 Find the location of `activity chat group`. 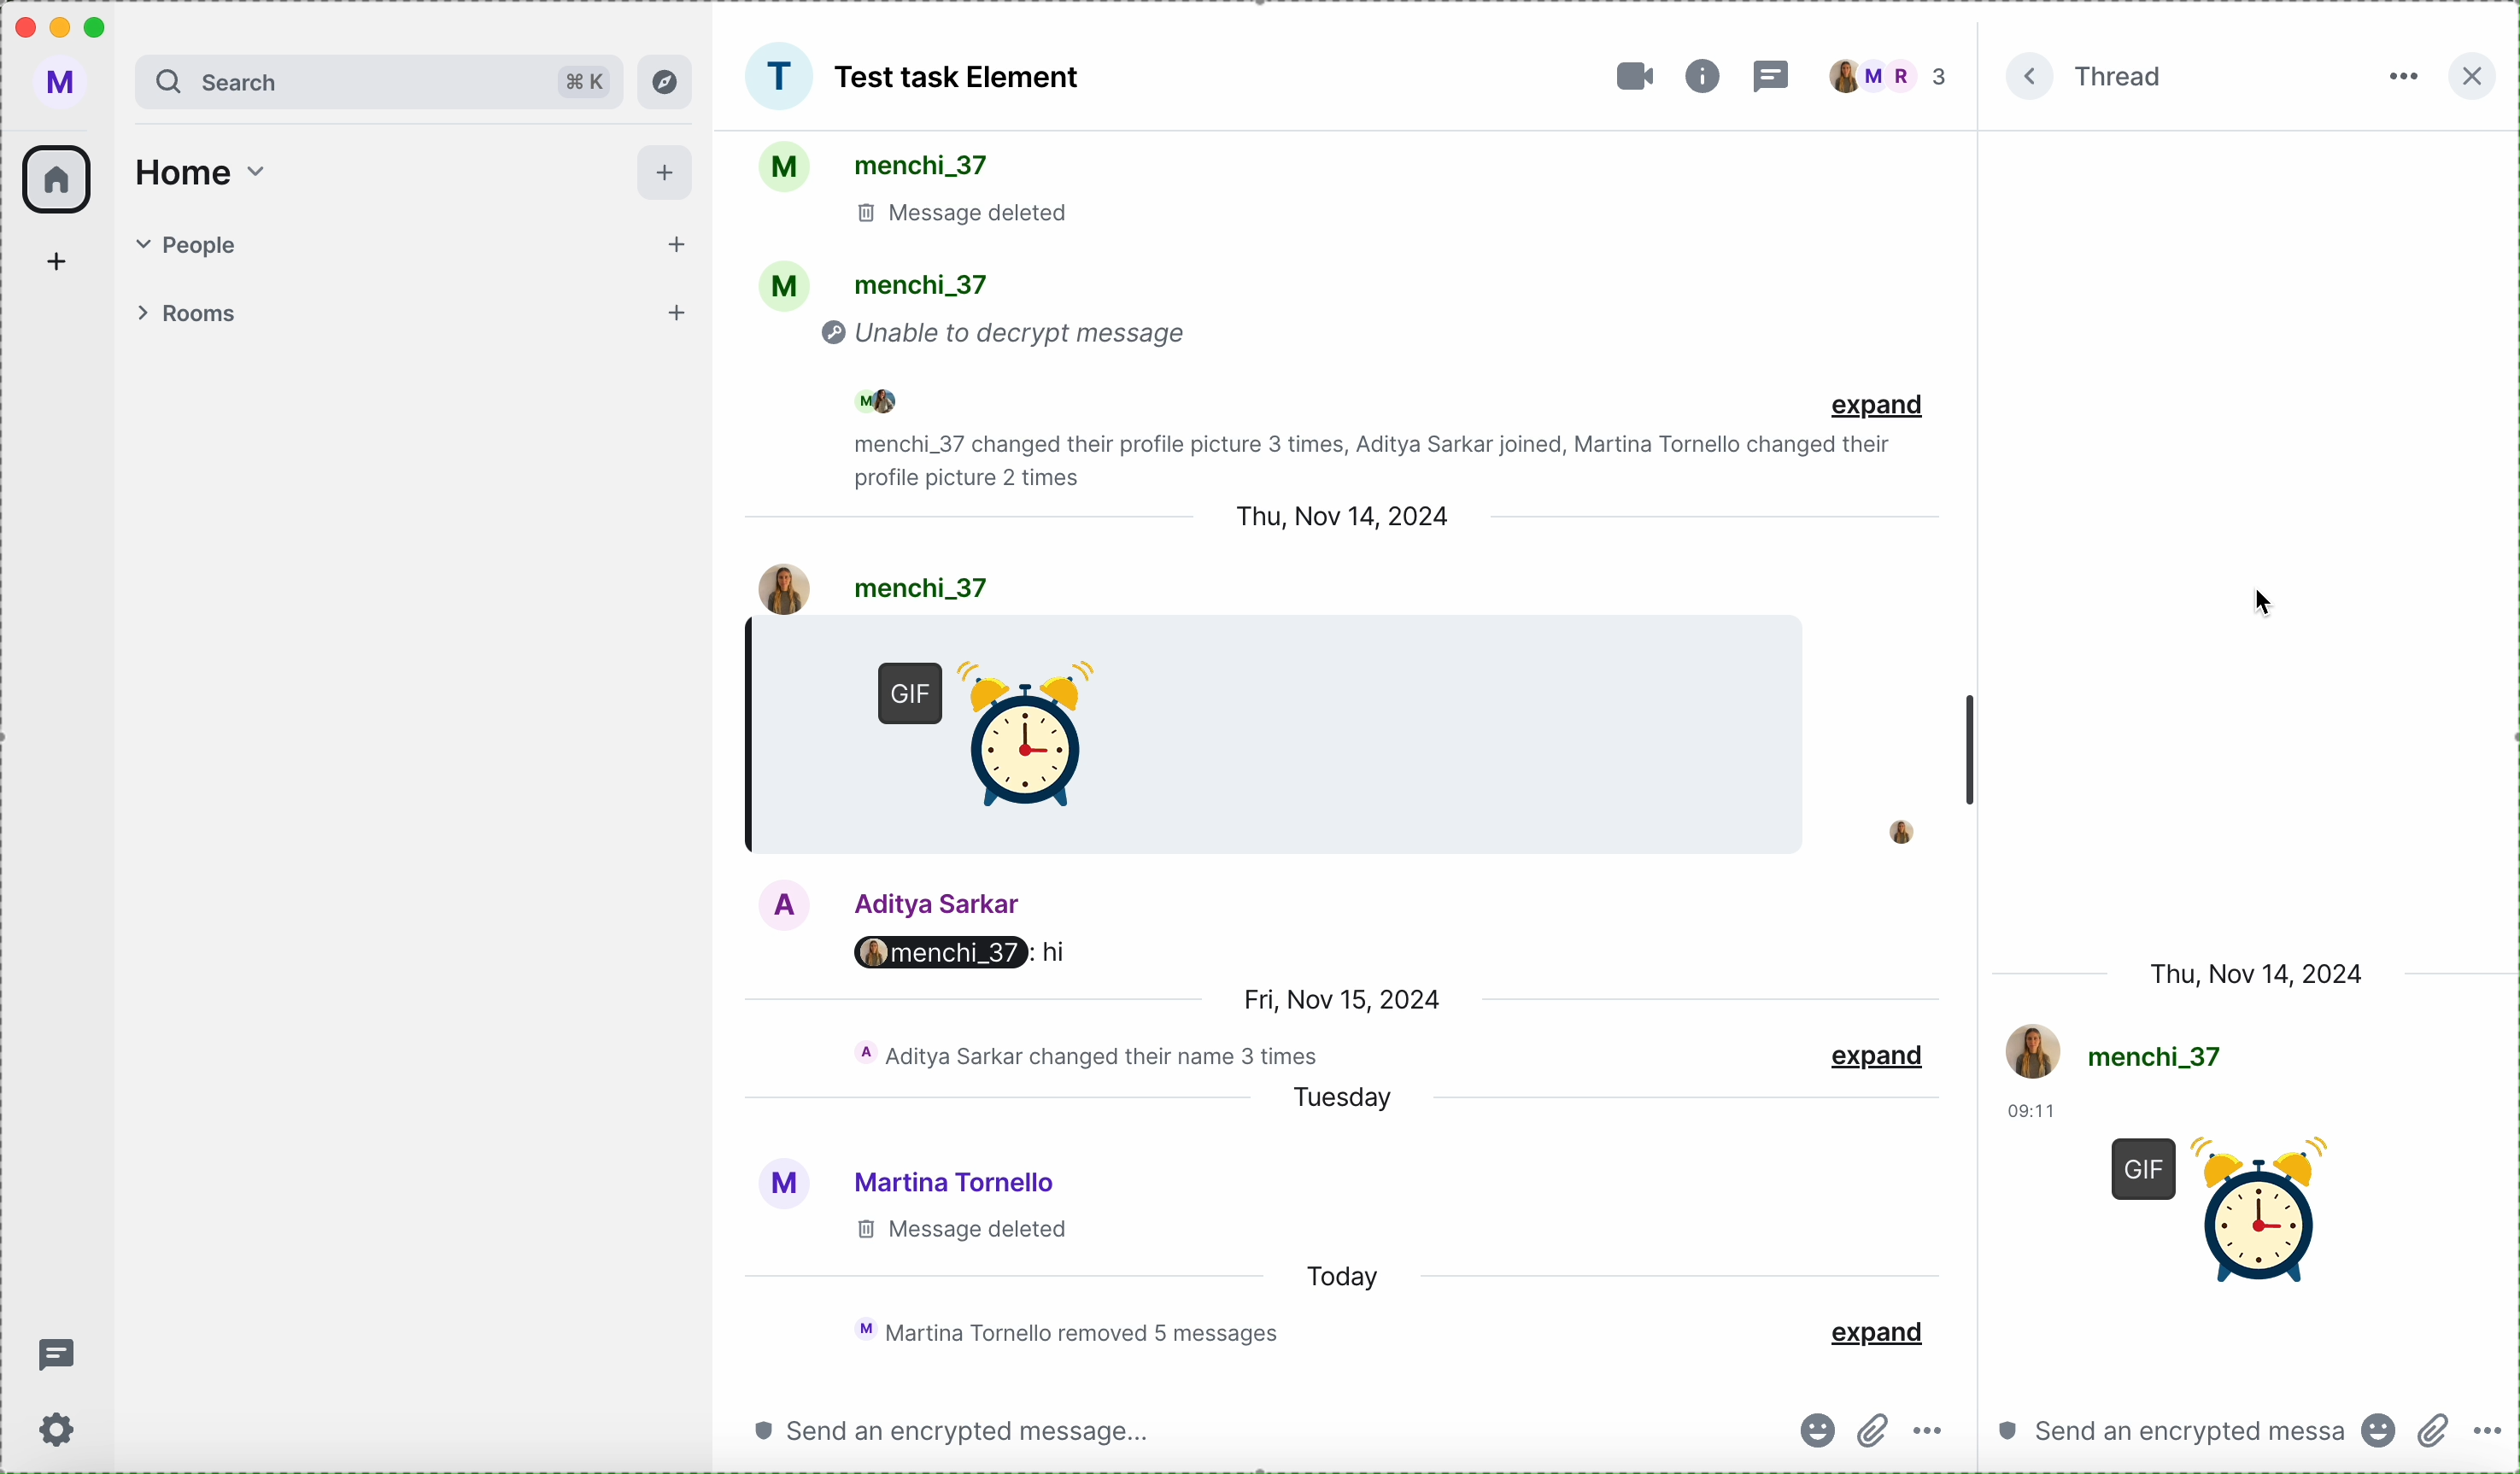

activity chat group is located at coordinates (1279, 309).